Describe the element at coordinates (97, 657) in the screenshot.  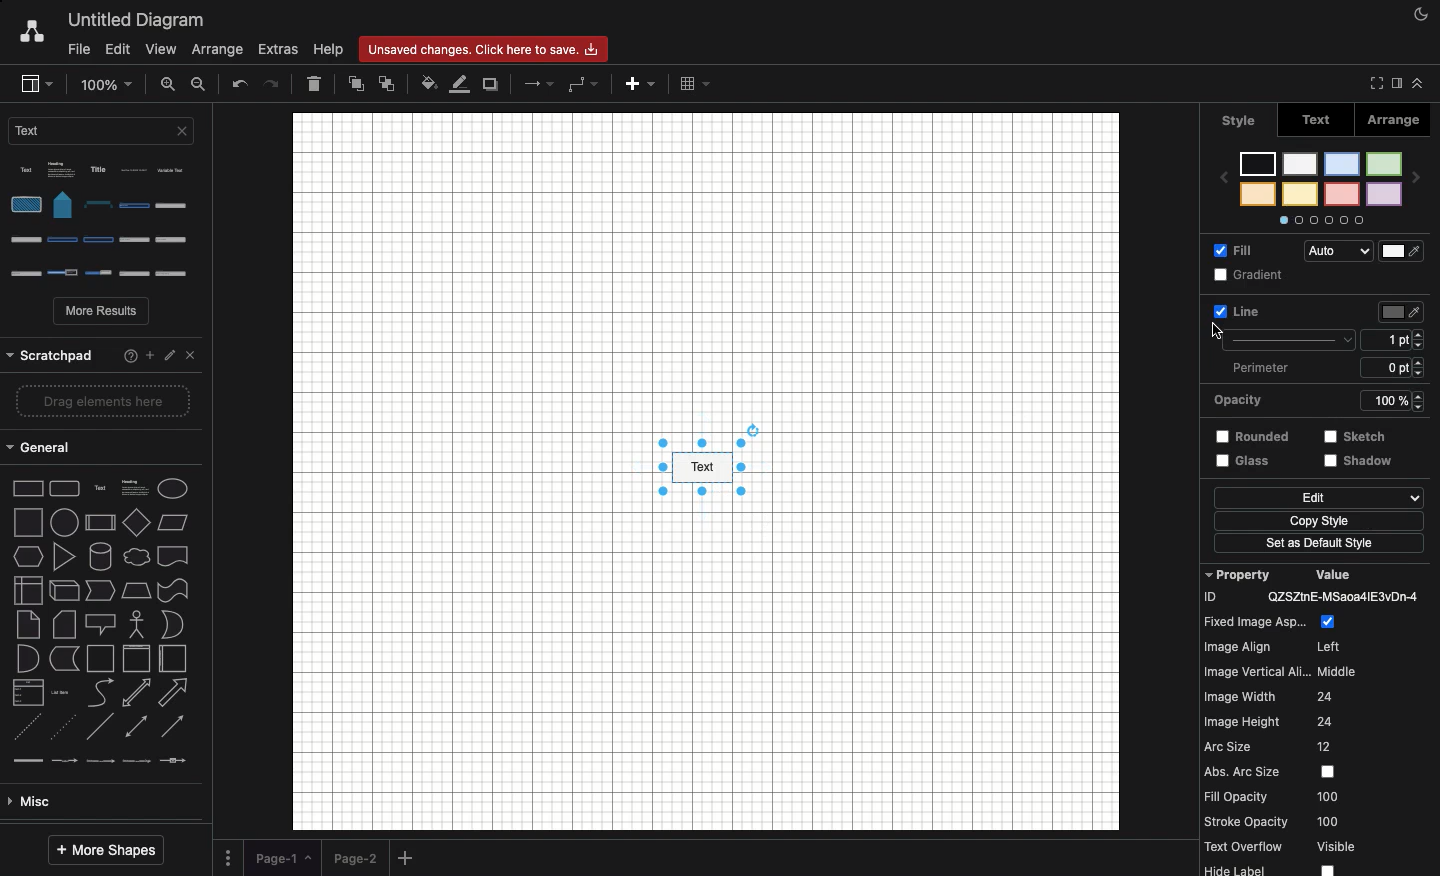
I see `Advanced` at that location.